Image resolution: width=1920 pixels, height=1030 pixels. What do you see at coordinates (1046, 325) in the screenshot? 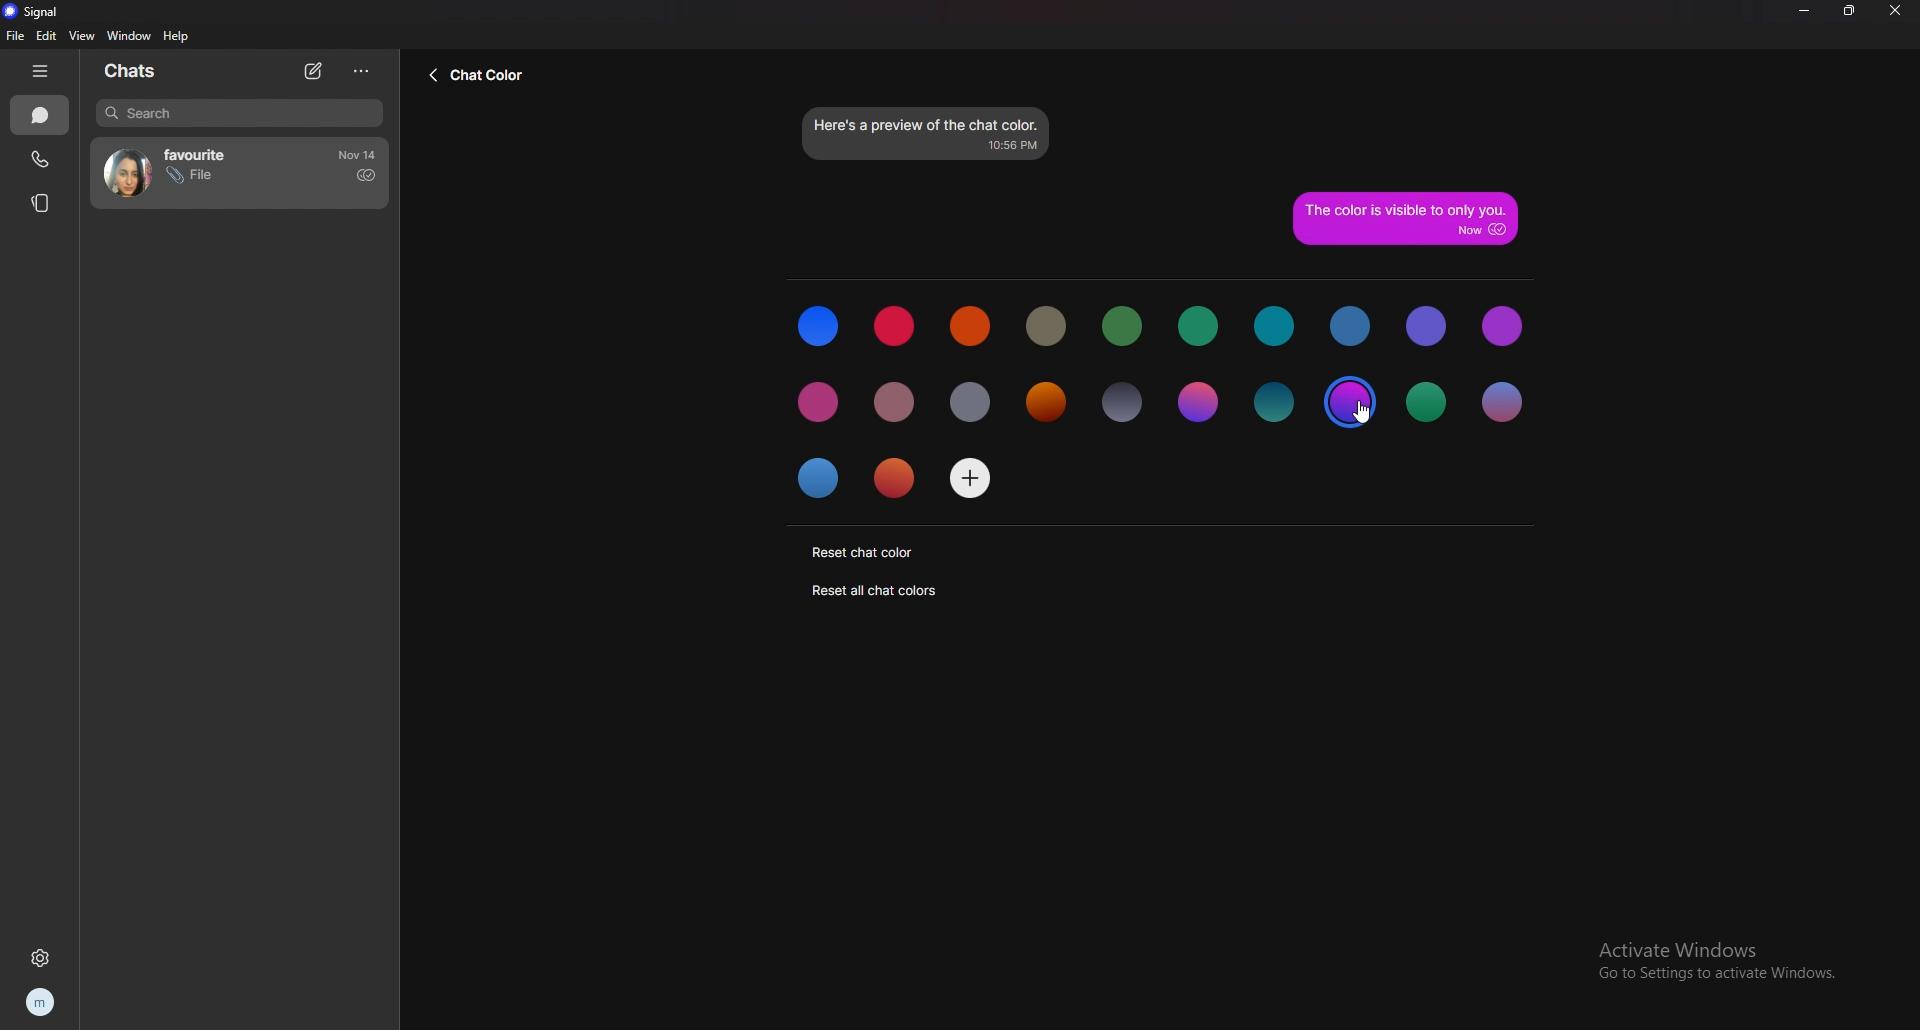
I see `color` at bounding box center [1046, 325].